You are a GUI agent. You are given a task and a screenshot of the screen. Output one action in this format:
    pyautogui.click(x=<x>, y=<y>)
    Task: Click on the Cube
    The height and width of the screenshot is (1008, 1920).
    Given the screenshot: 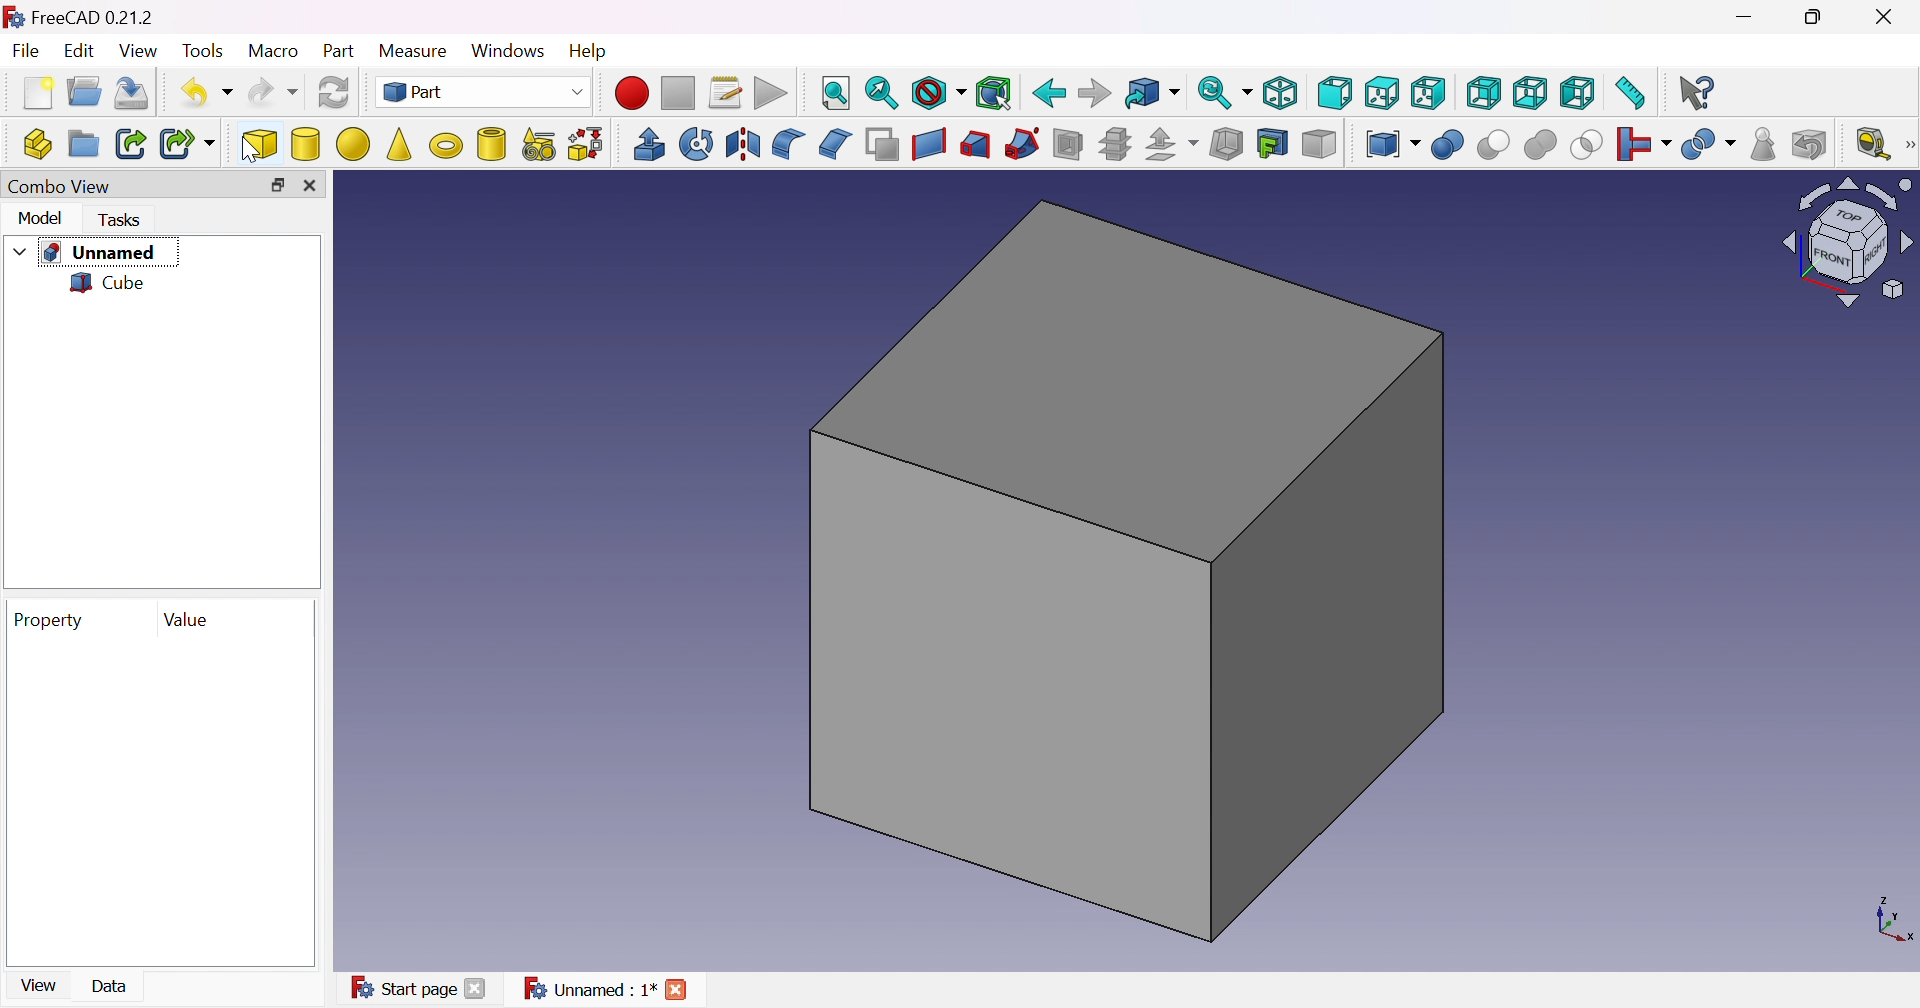 What is the action you would take?
    pyautogui.click(x=111, y=284)
    